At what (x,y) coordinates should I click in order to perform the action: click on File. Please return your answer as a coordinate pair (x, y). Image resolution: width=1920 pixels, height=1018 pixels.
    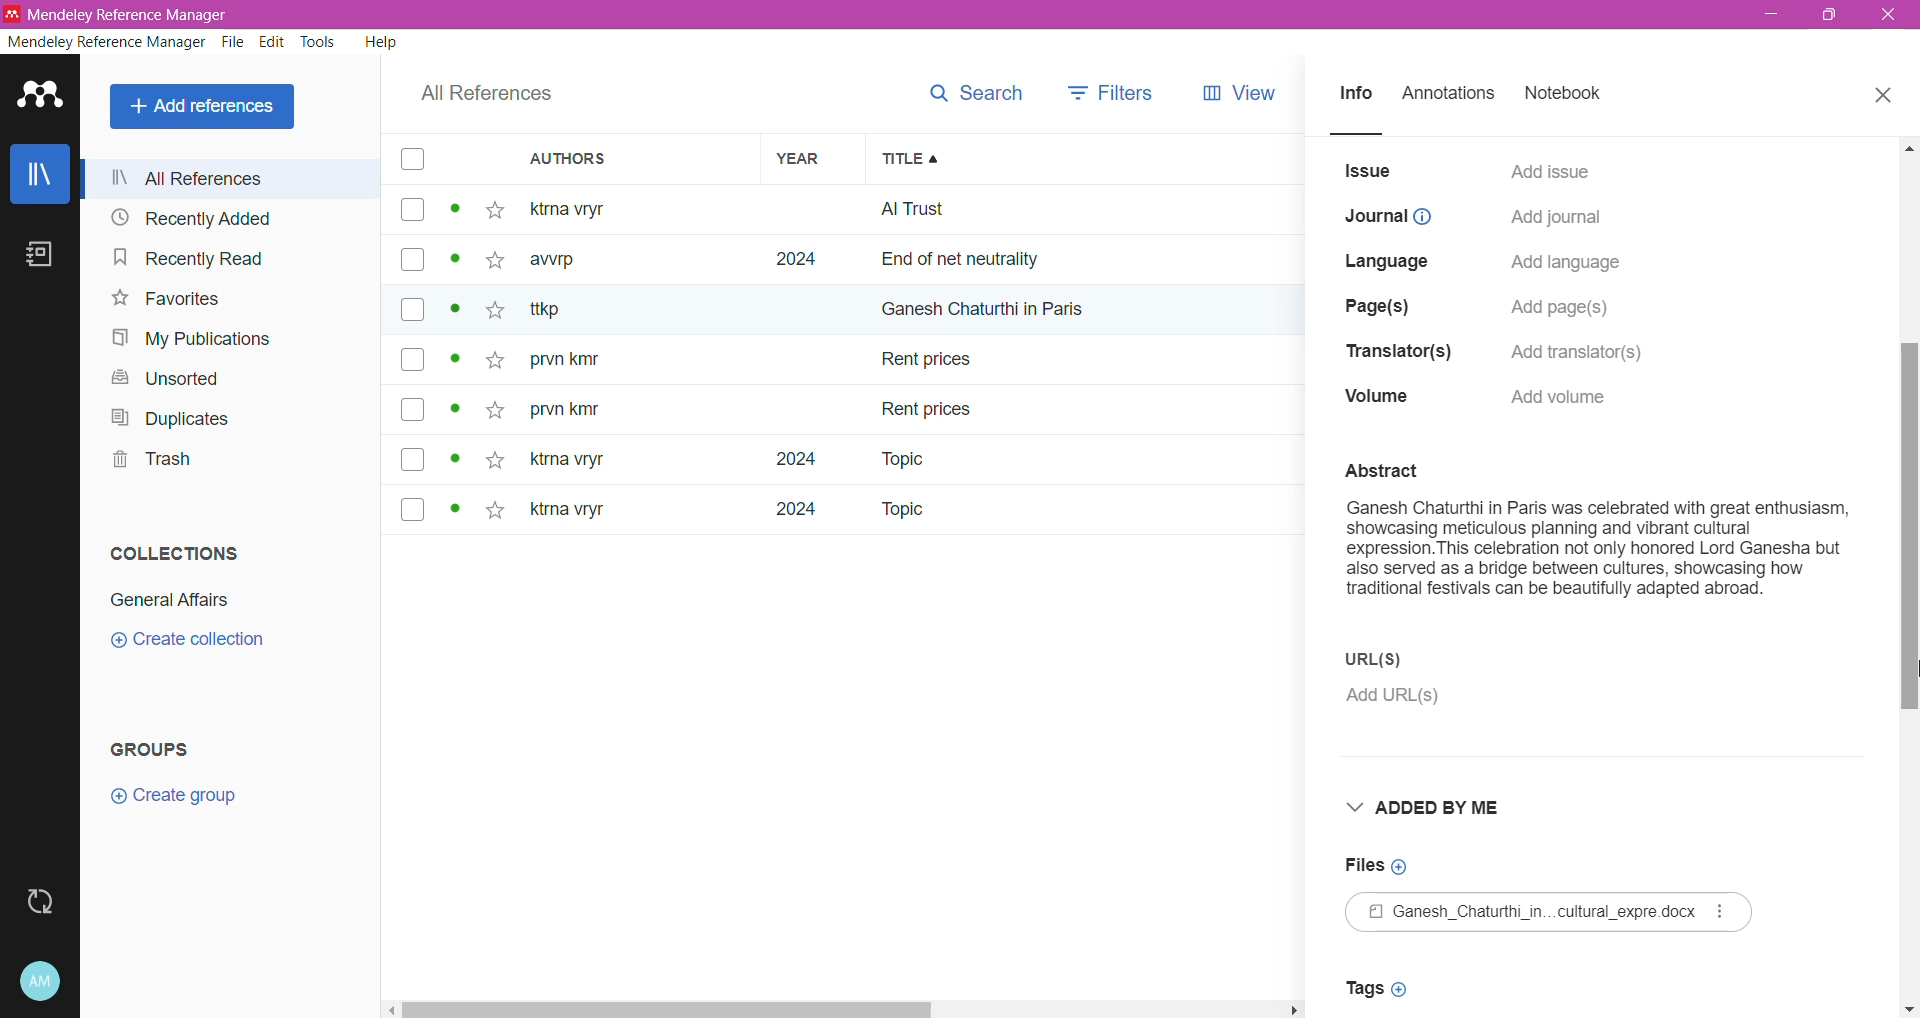
    Looking at the image, I should click on (1554, 913).